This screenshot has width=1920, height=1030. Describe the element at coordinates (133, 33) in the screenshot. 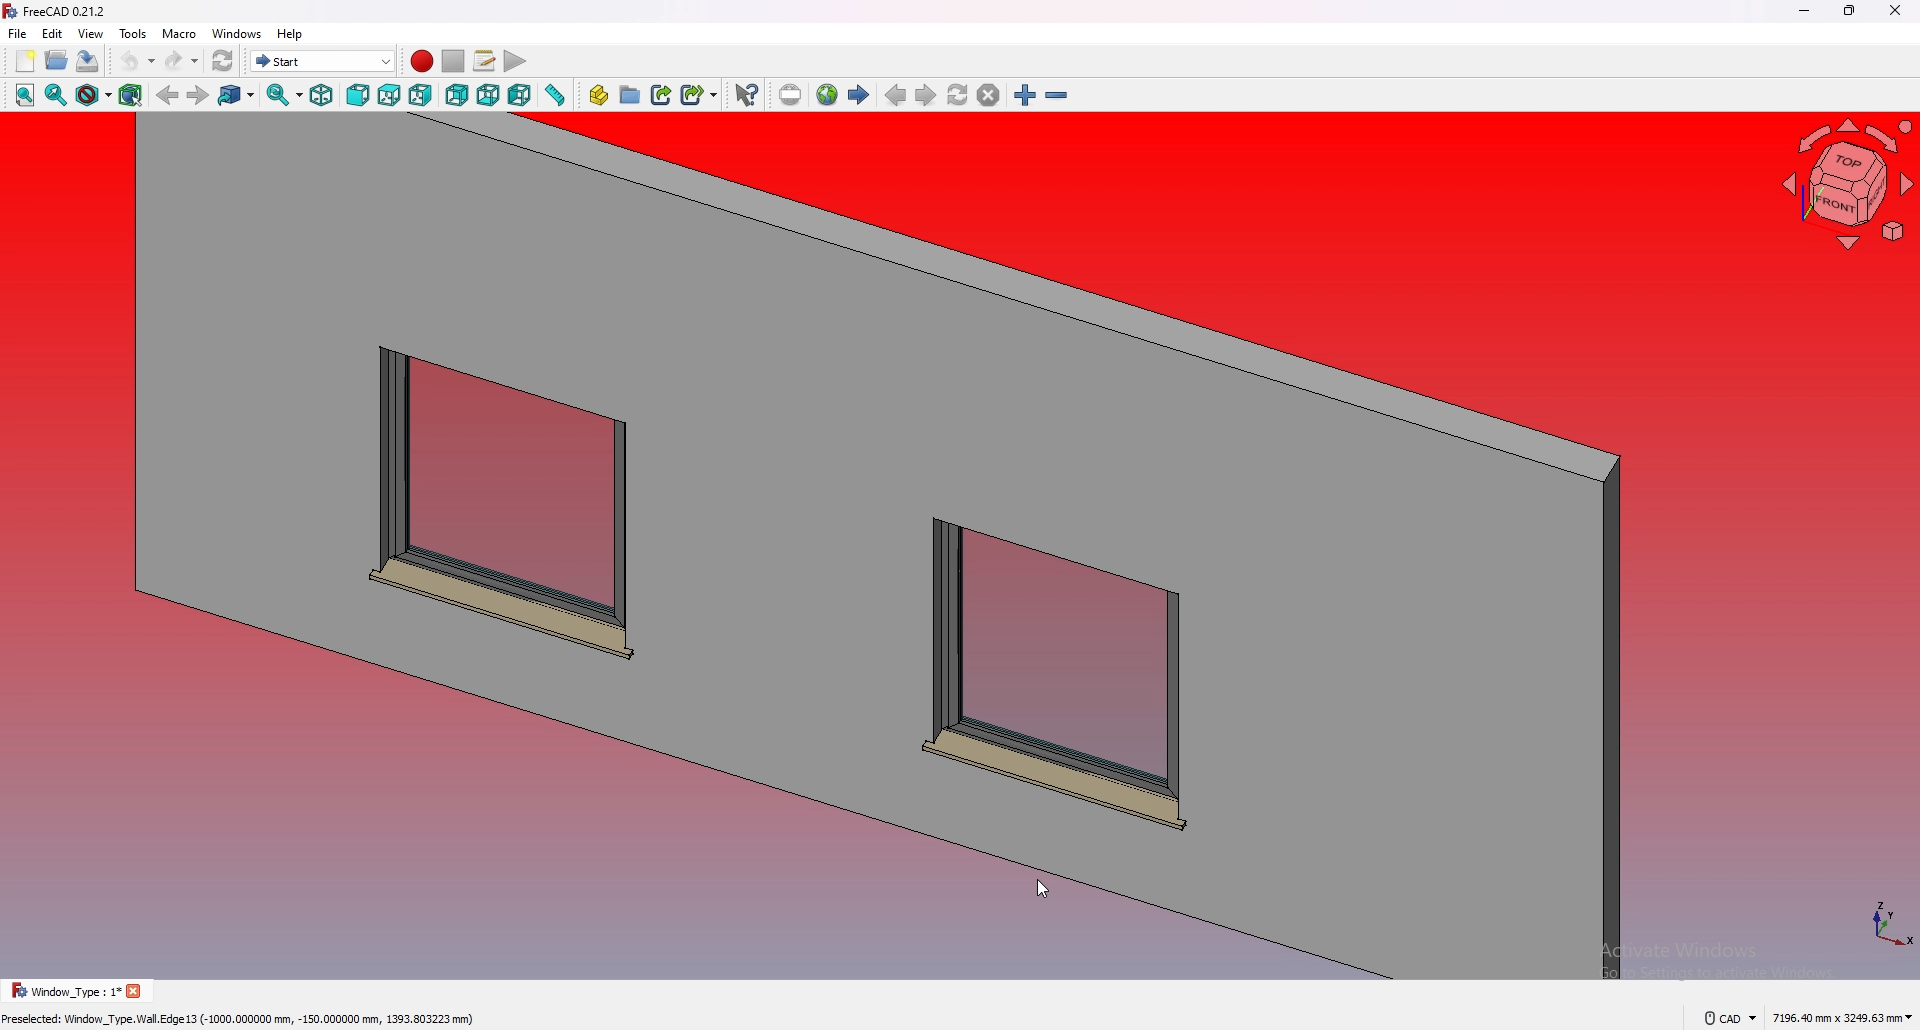

I see `tools` at that location.